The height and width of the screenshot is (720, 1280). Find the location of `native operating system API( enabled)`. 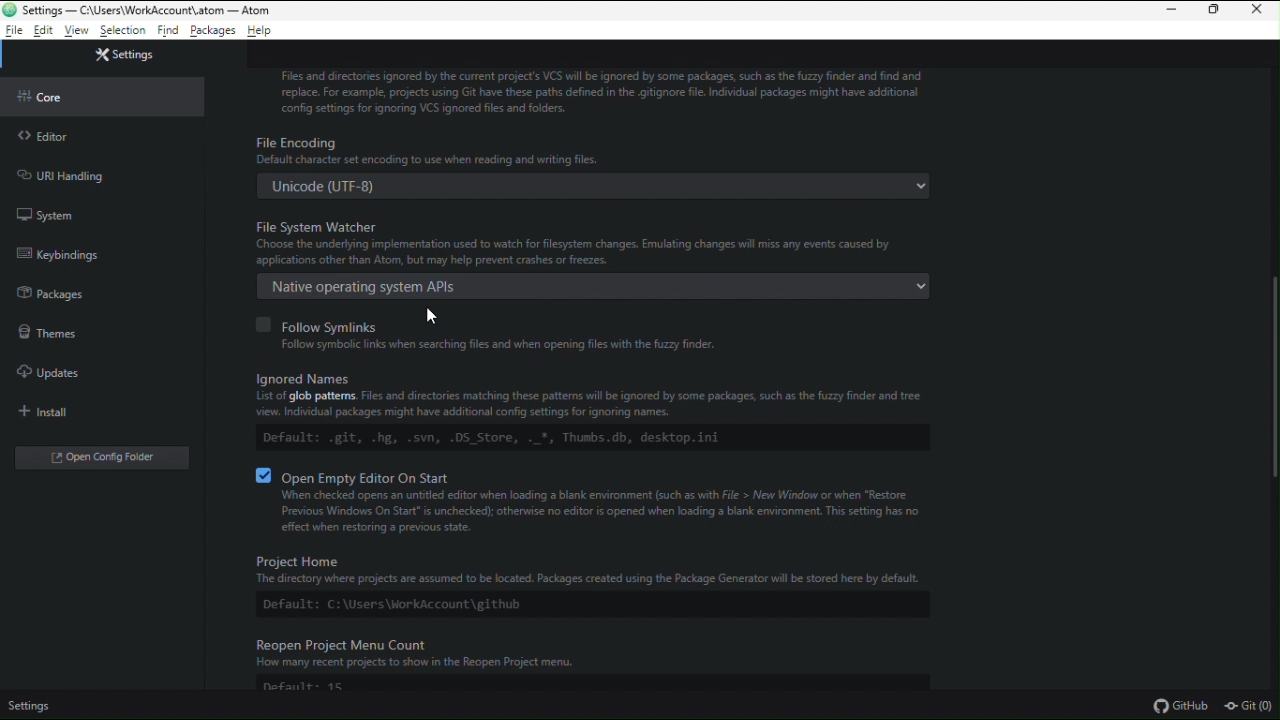

native operating system API( enabled) is located at coordinates (592, 284).